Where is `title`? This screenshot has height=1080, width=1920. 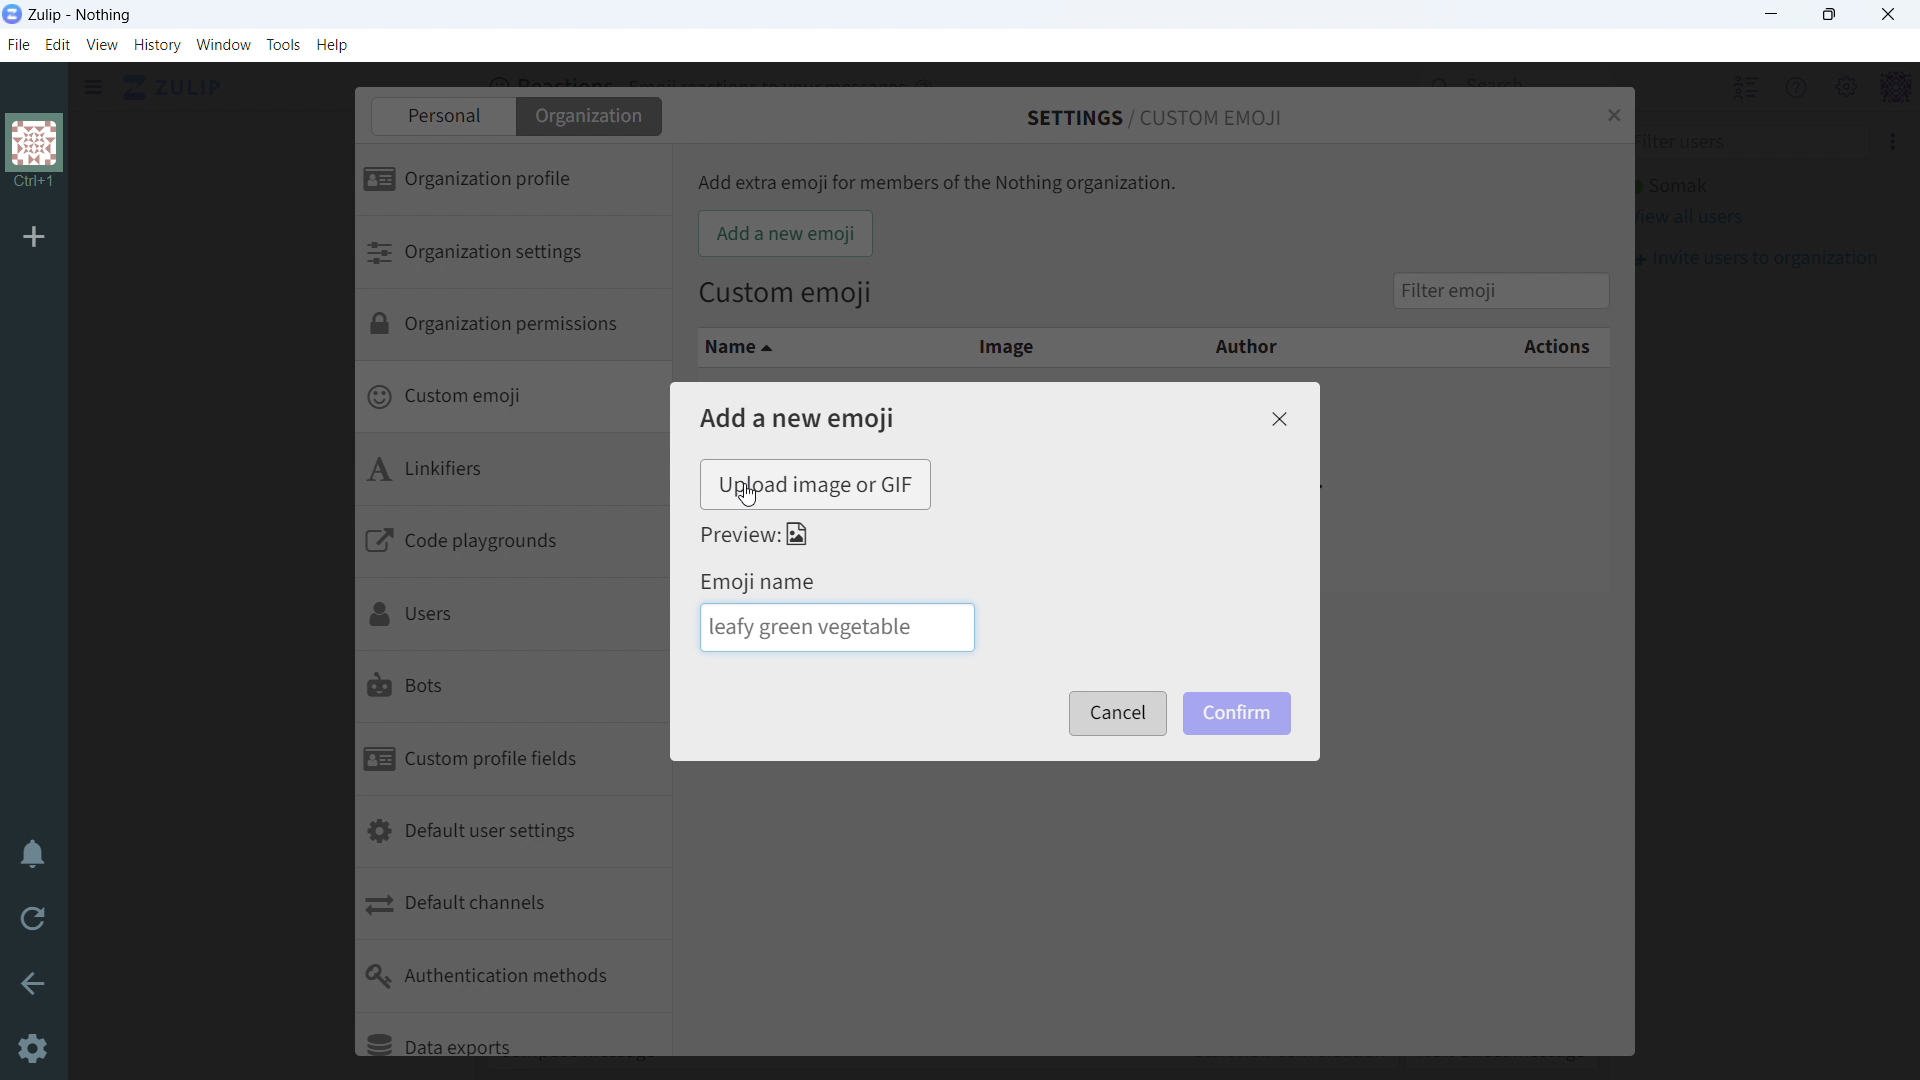
title is located at coordinates (81, 16).